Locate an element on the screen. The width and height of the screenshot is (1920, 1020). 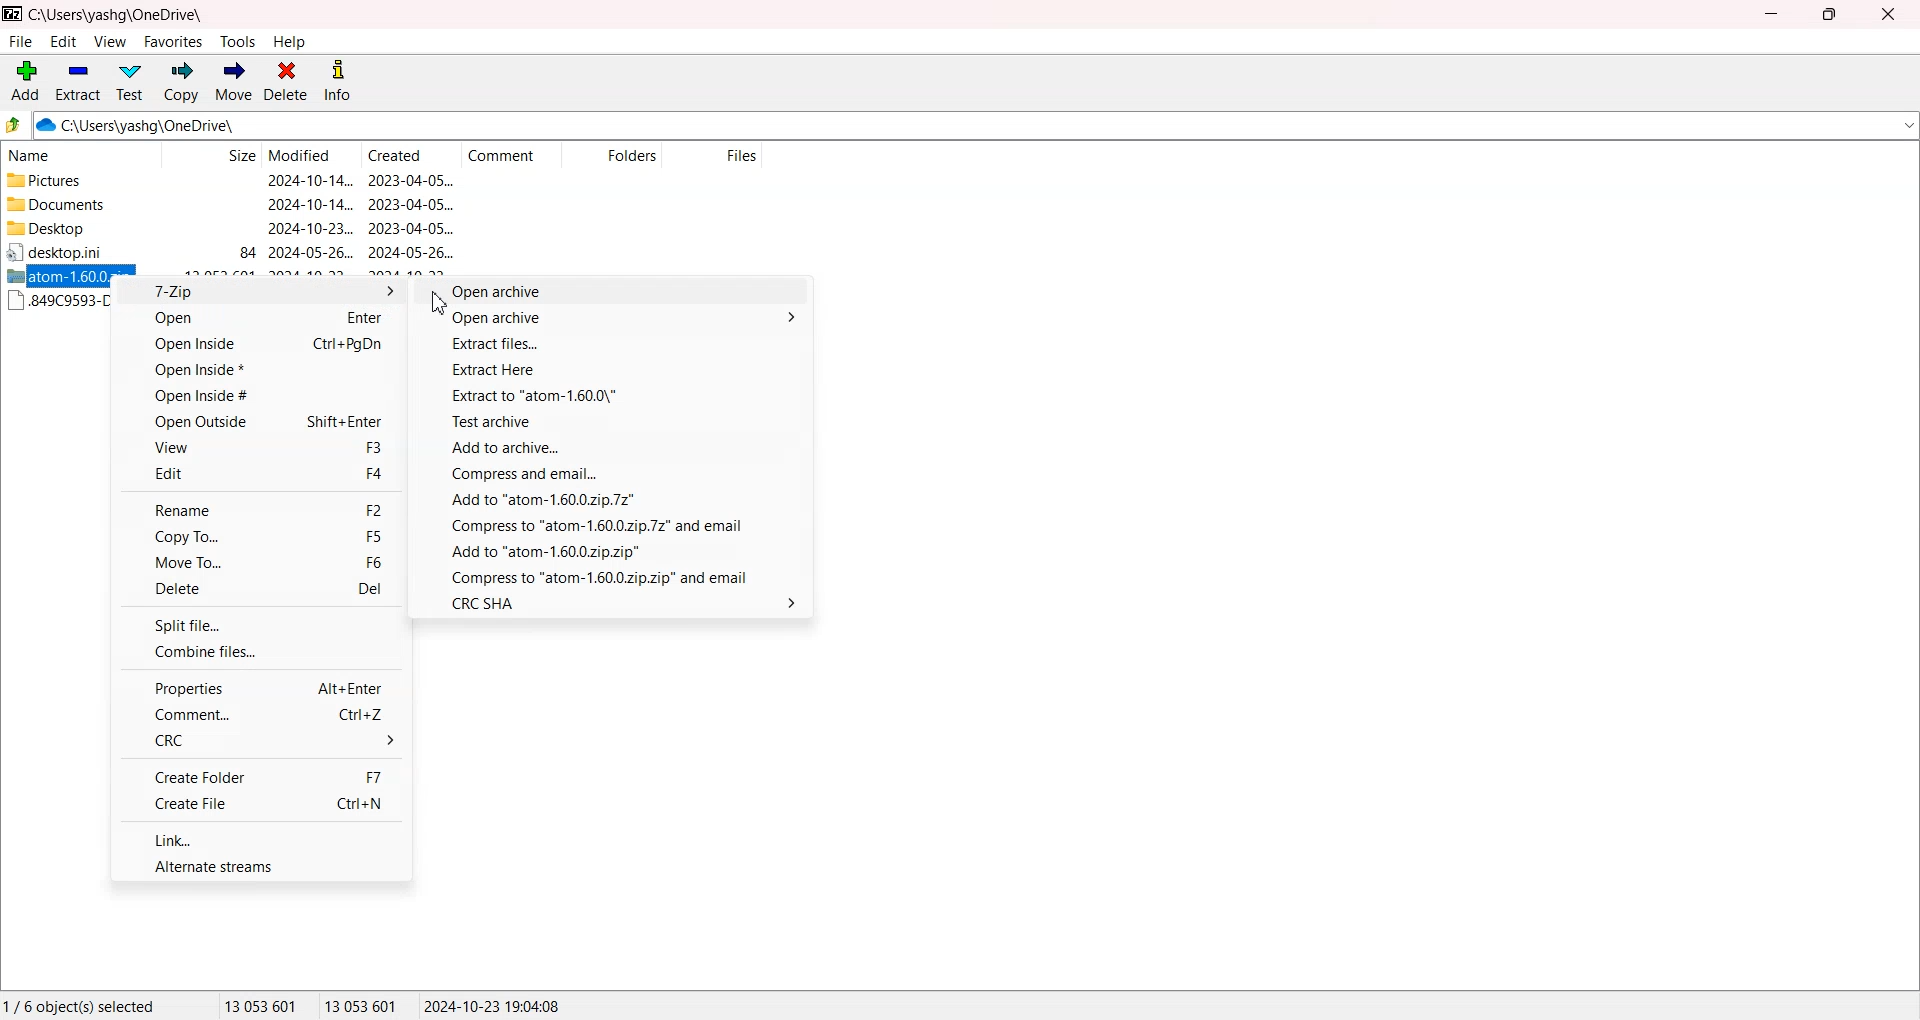
Delete is located at coordinates (260, 589).